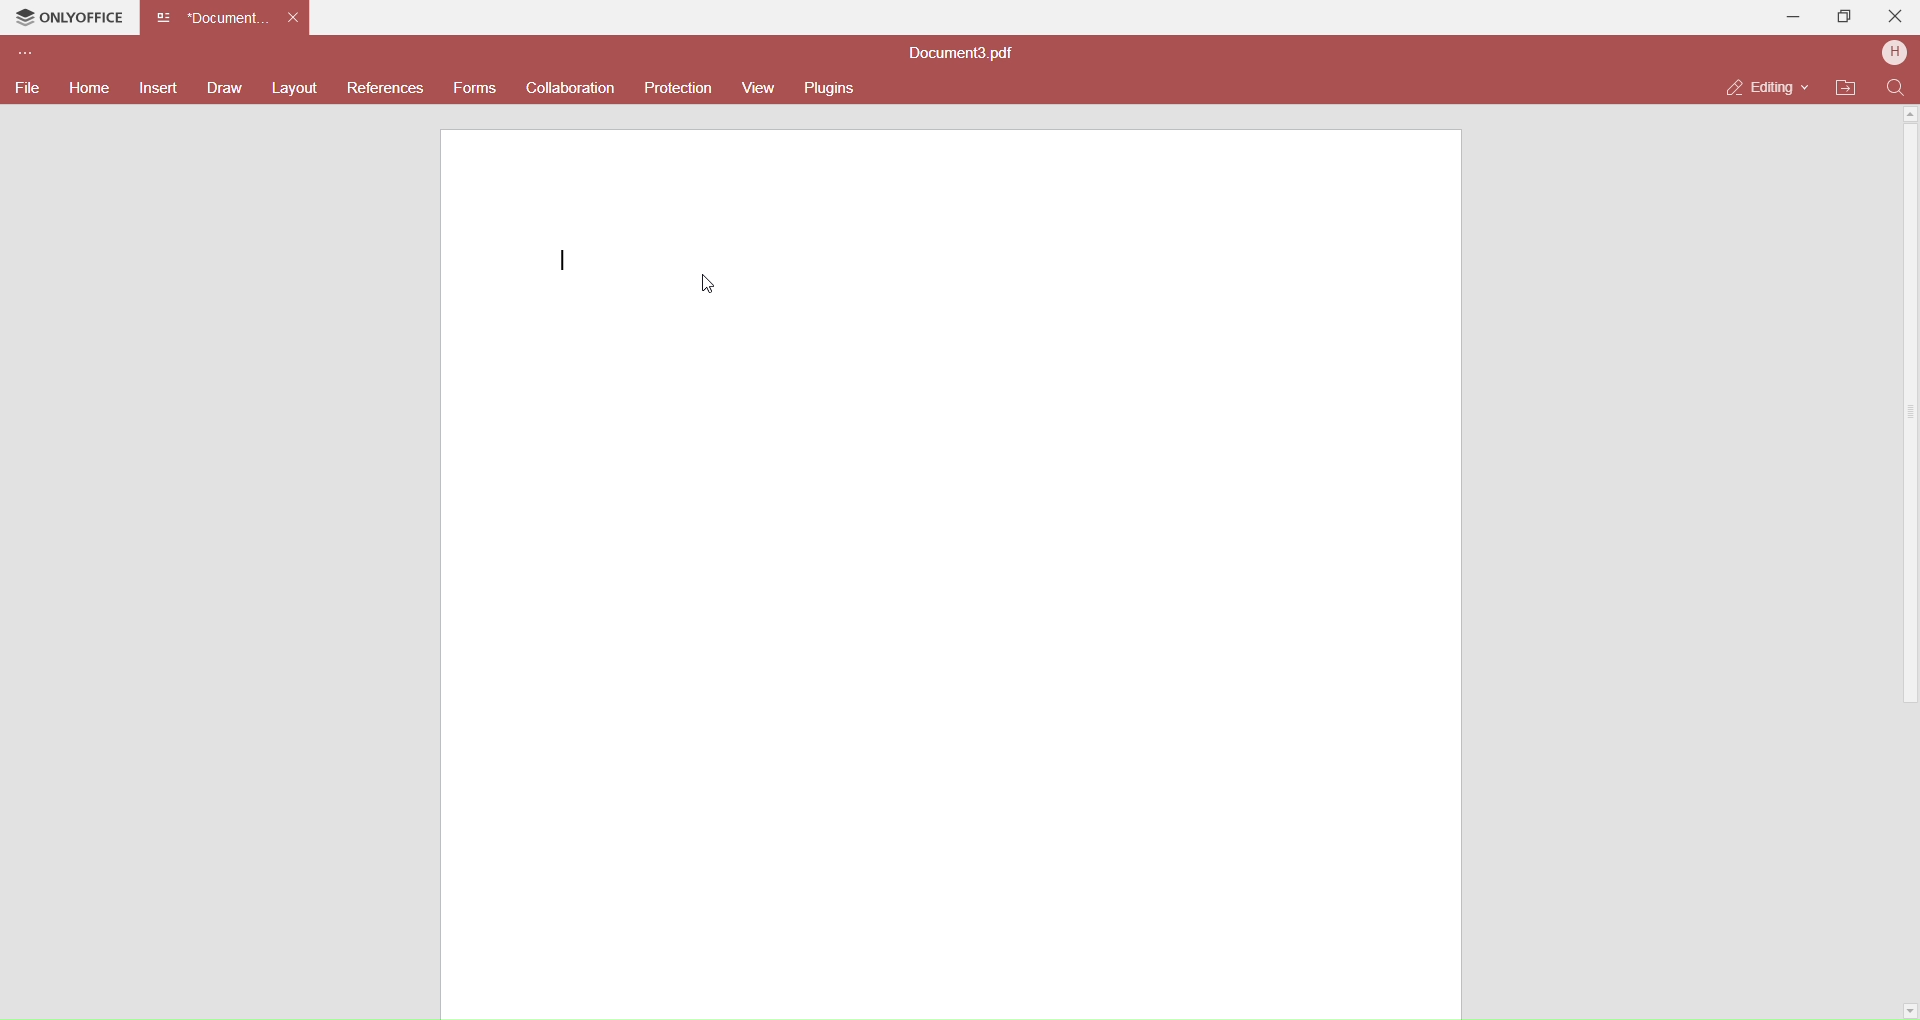 This screenshot has height=1020, width=1920. I want to click on document title, so click(964, 54).